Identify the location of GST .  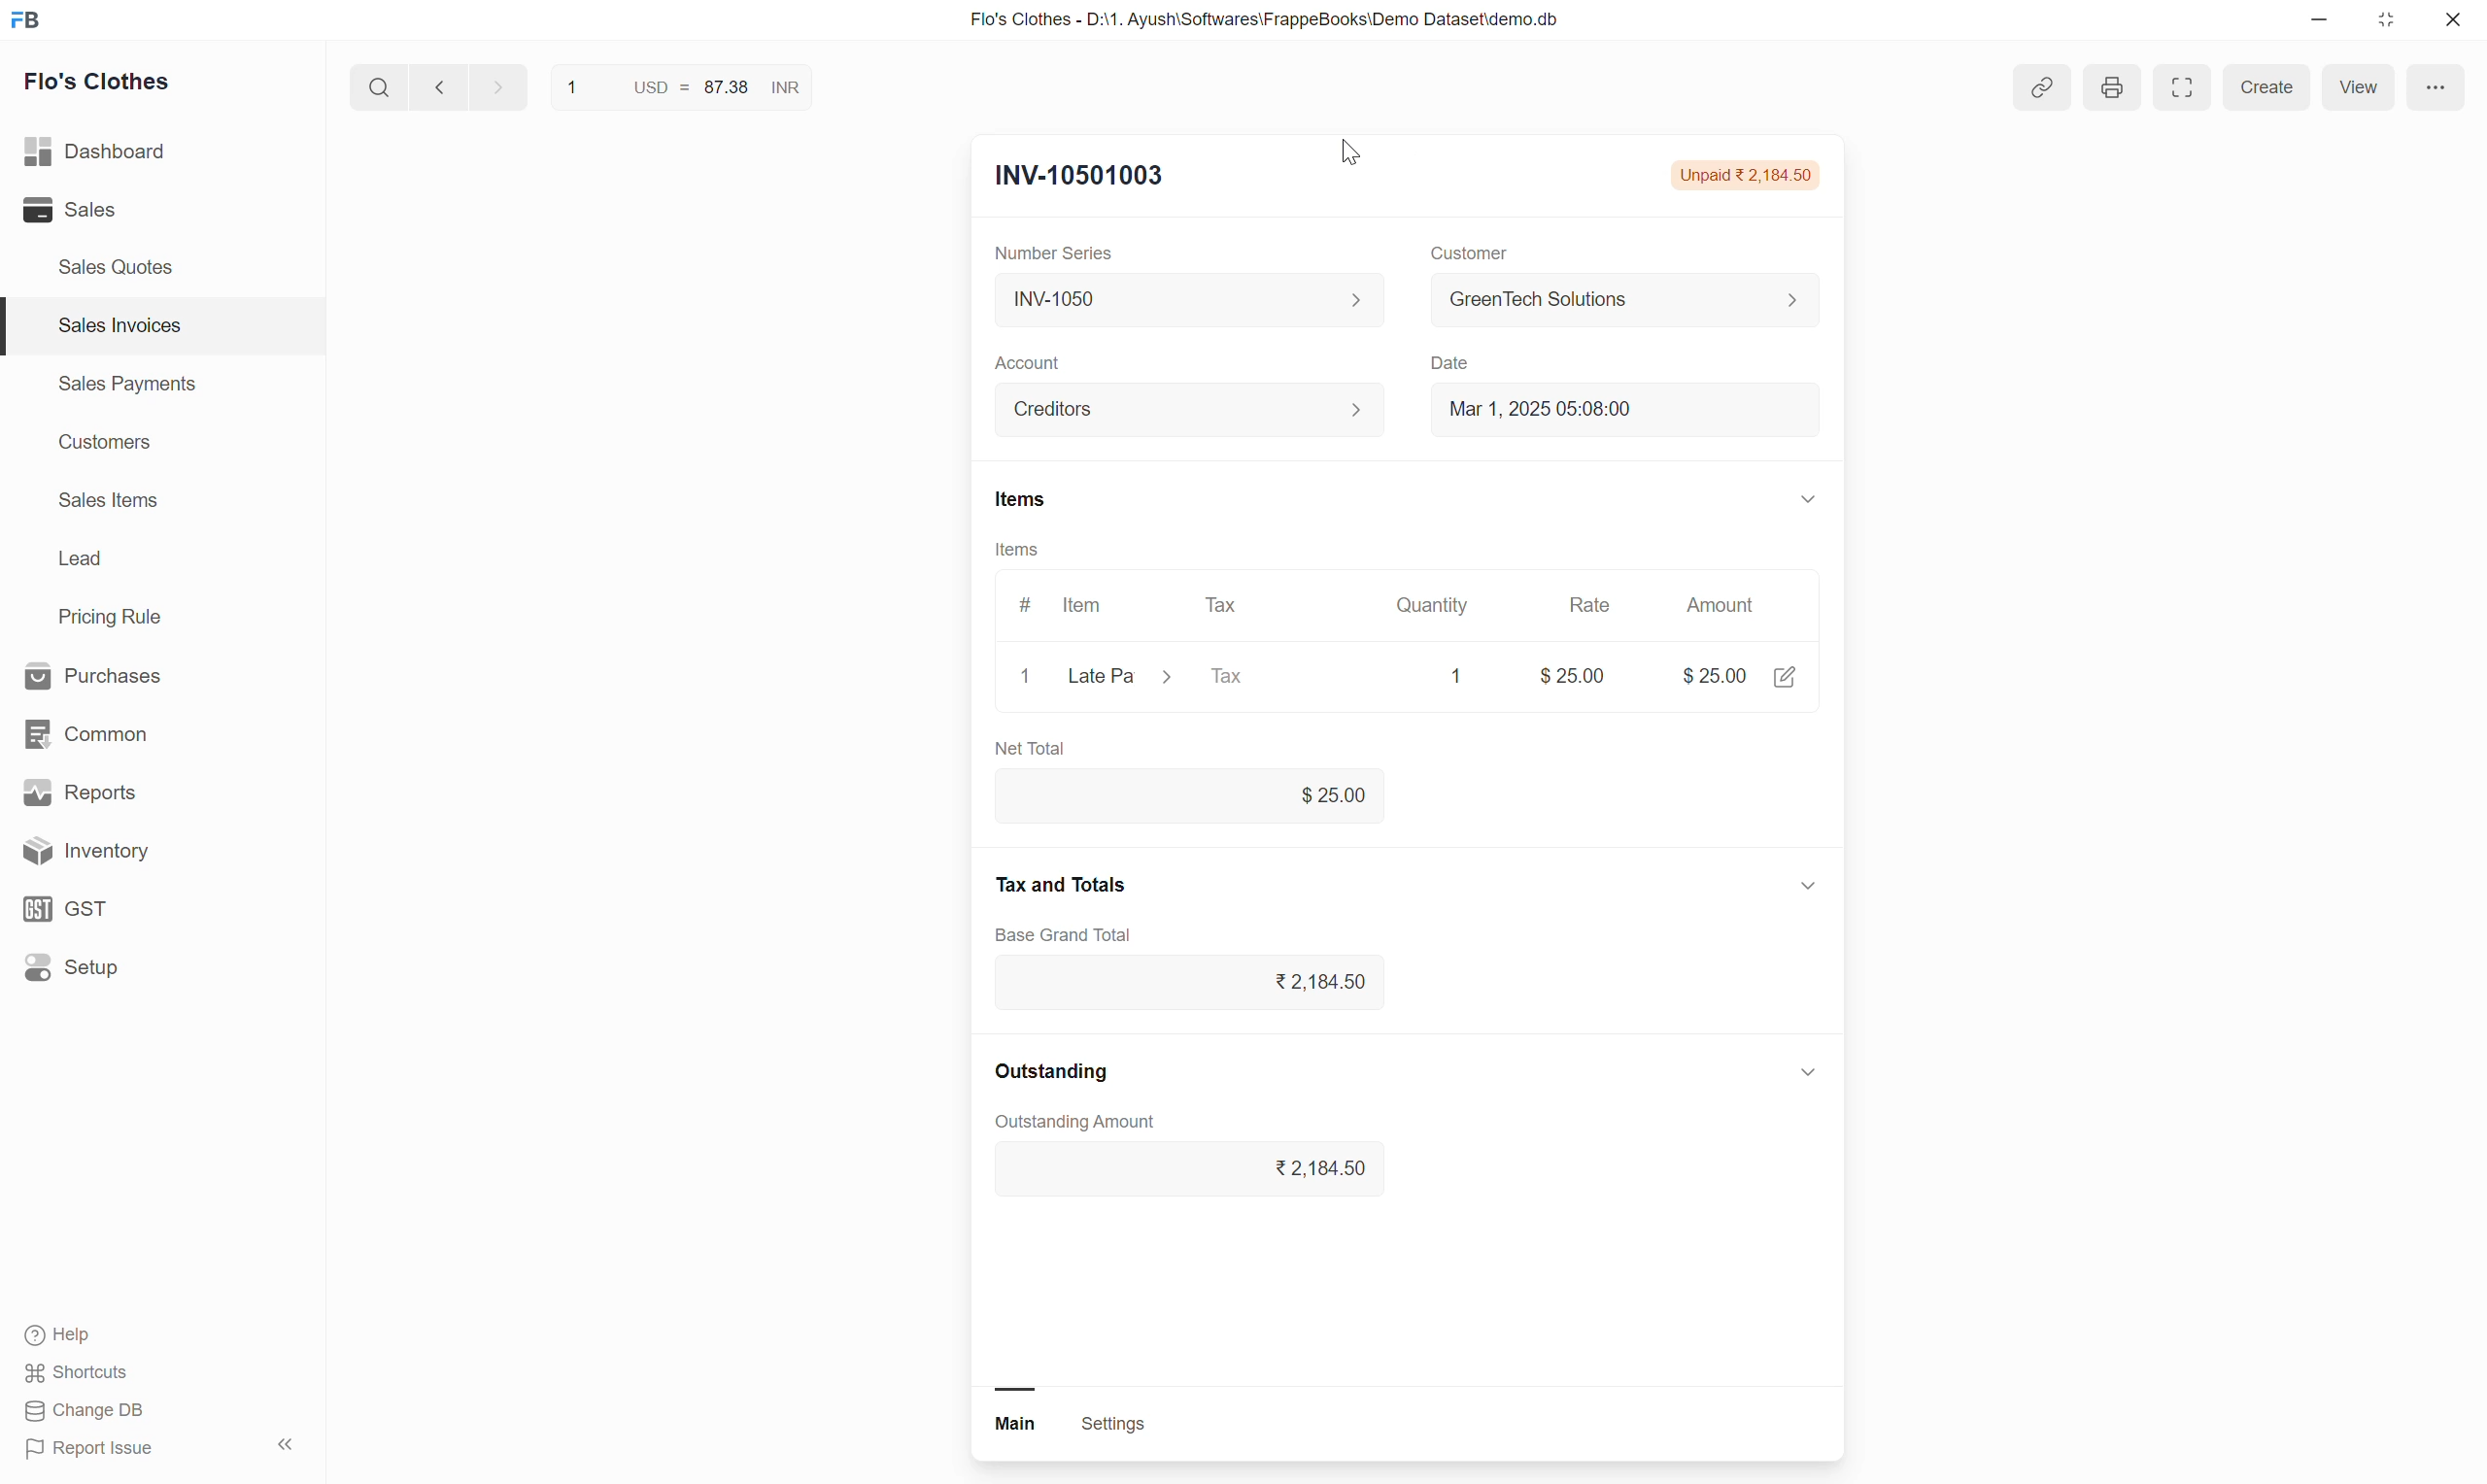
(139, 907).